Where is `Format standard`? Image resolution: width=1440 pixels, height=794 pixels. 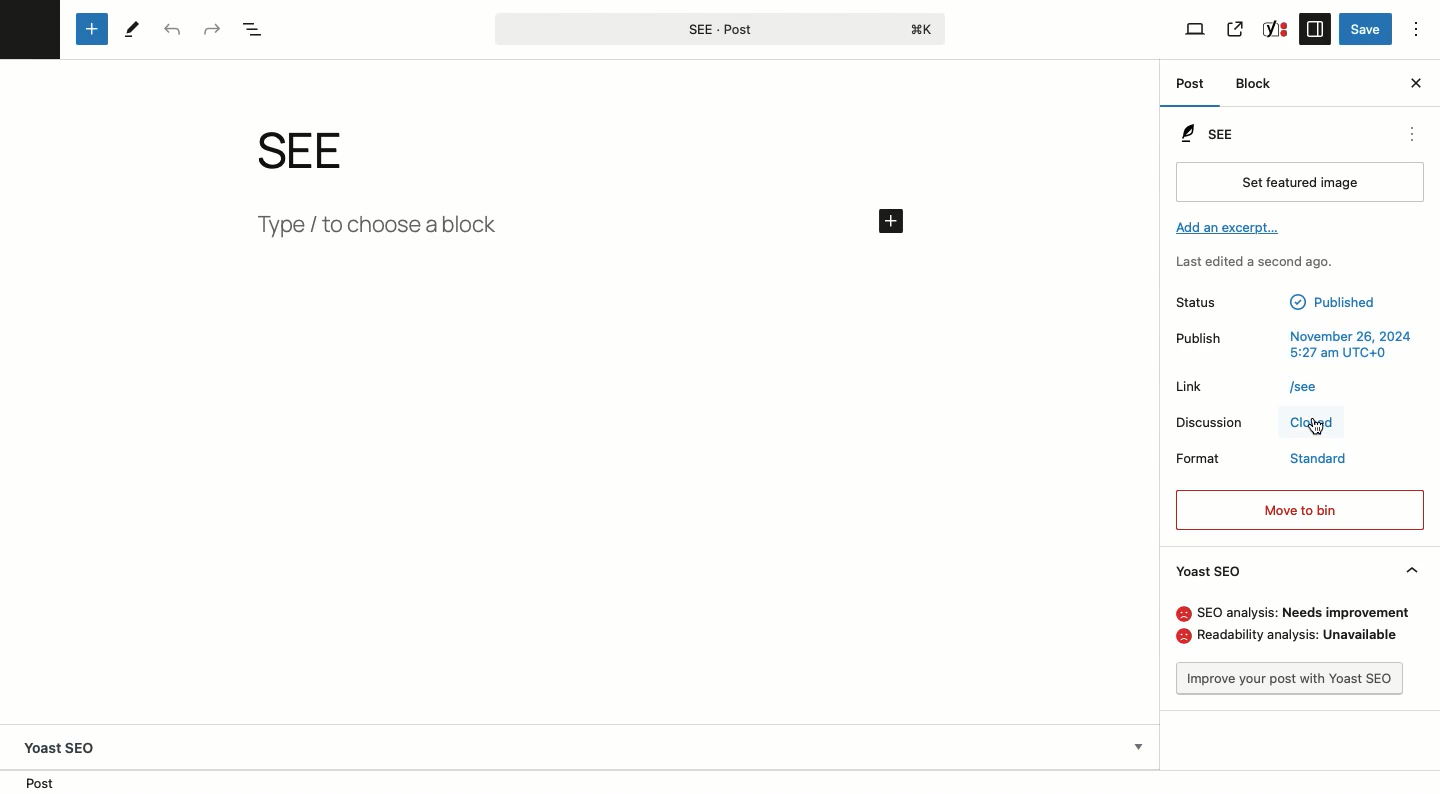
Format standard is located at coordinates (1264, 460).